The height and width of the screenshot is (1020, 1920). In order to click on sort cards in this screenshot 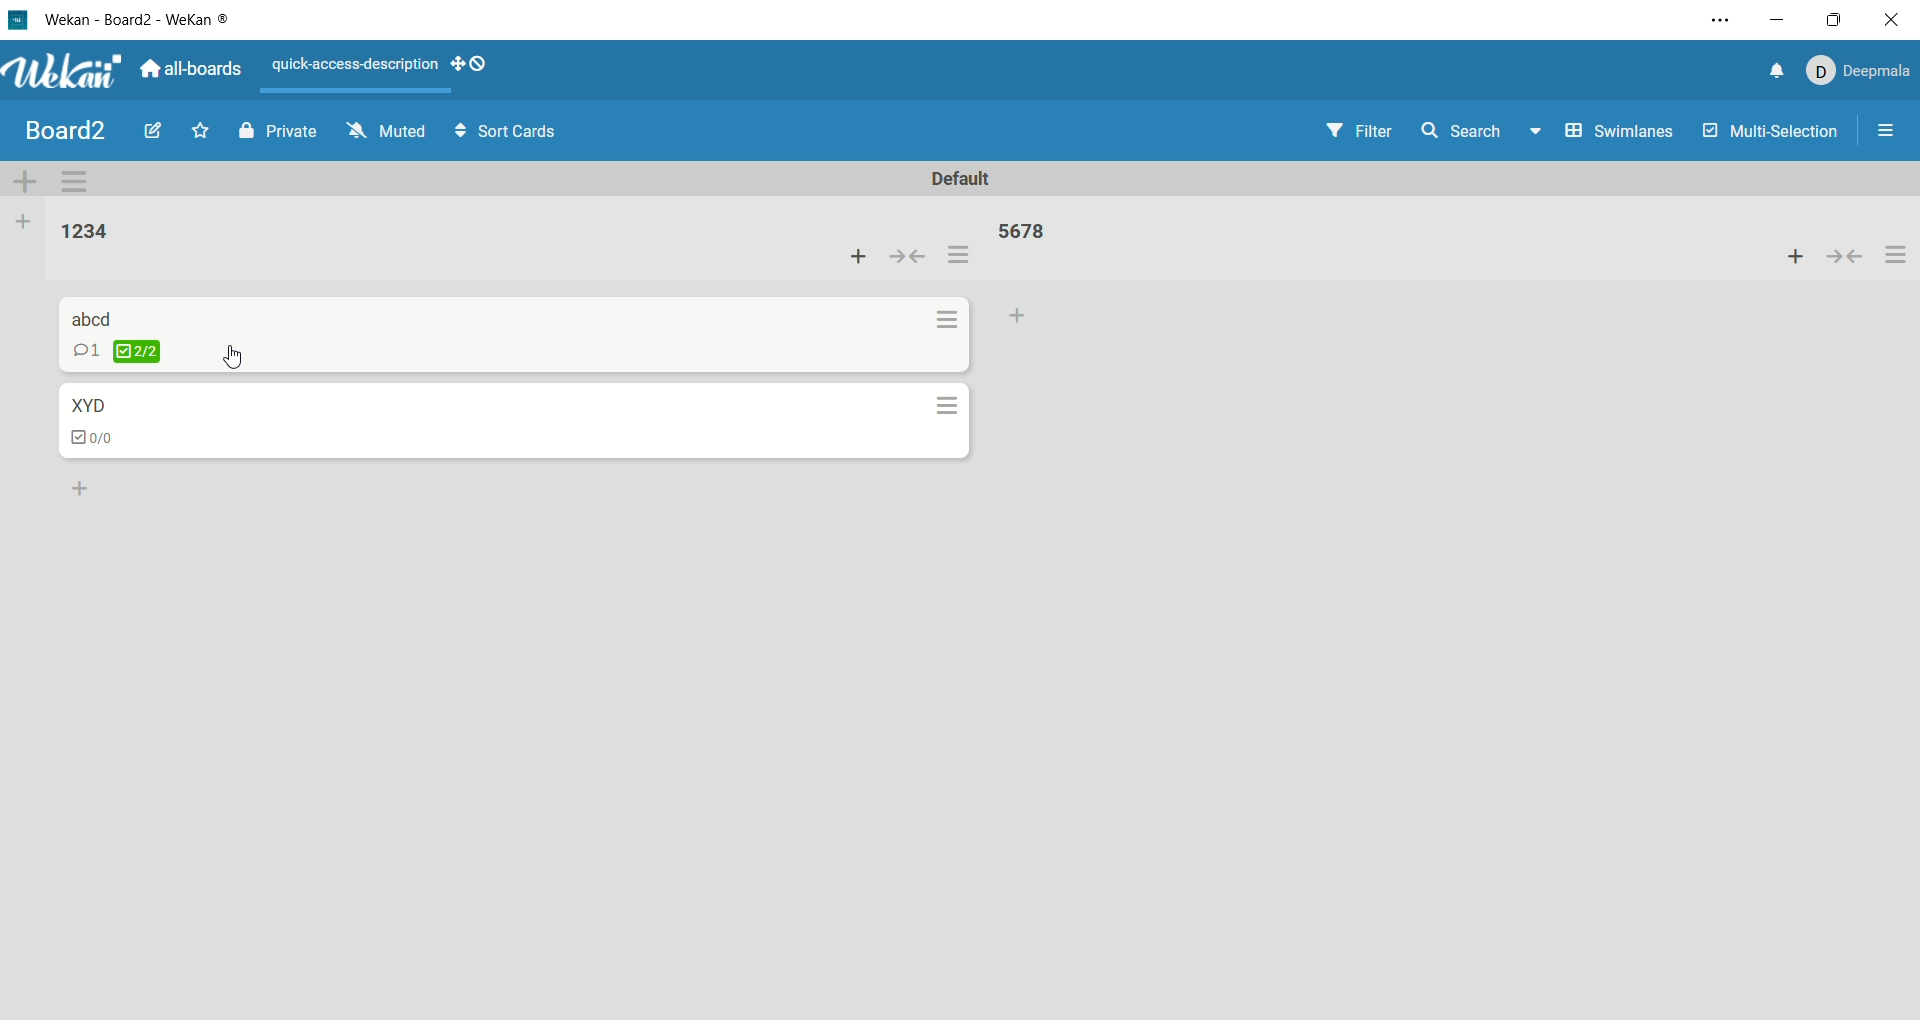, I will do `click(505, 133)`.